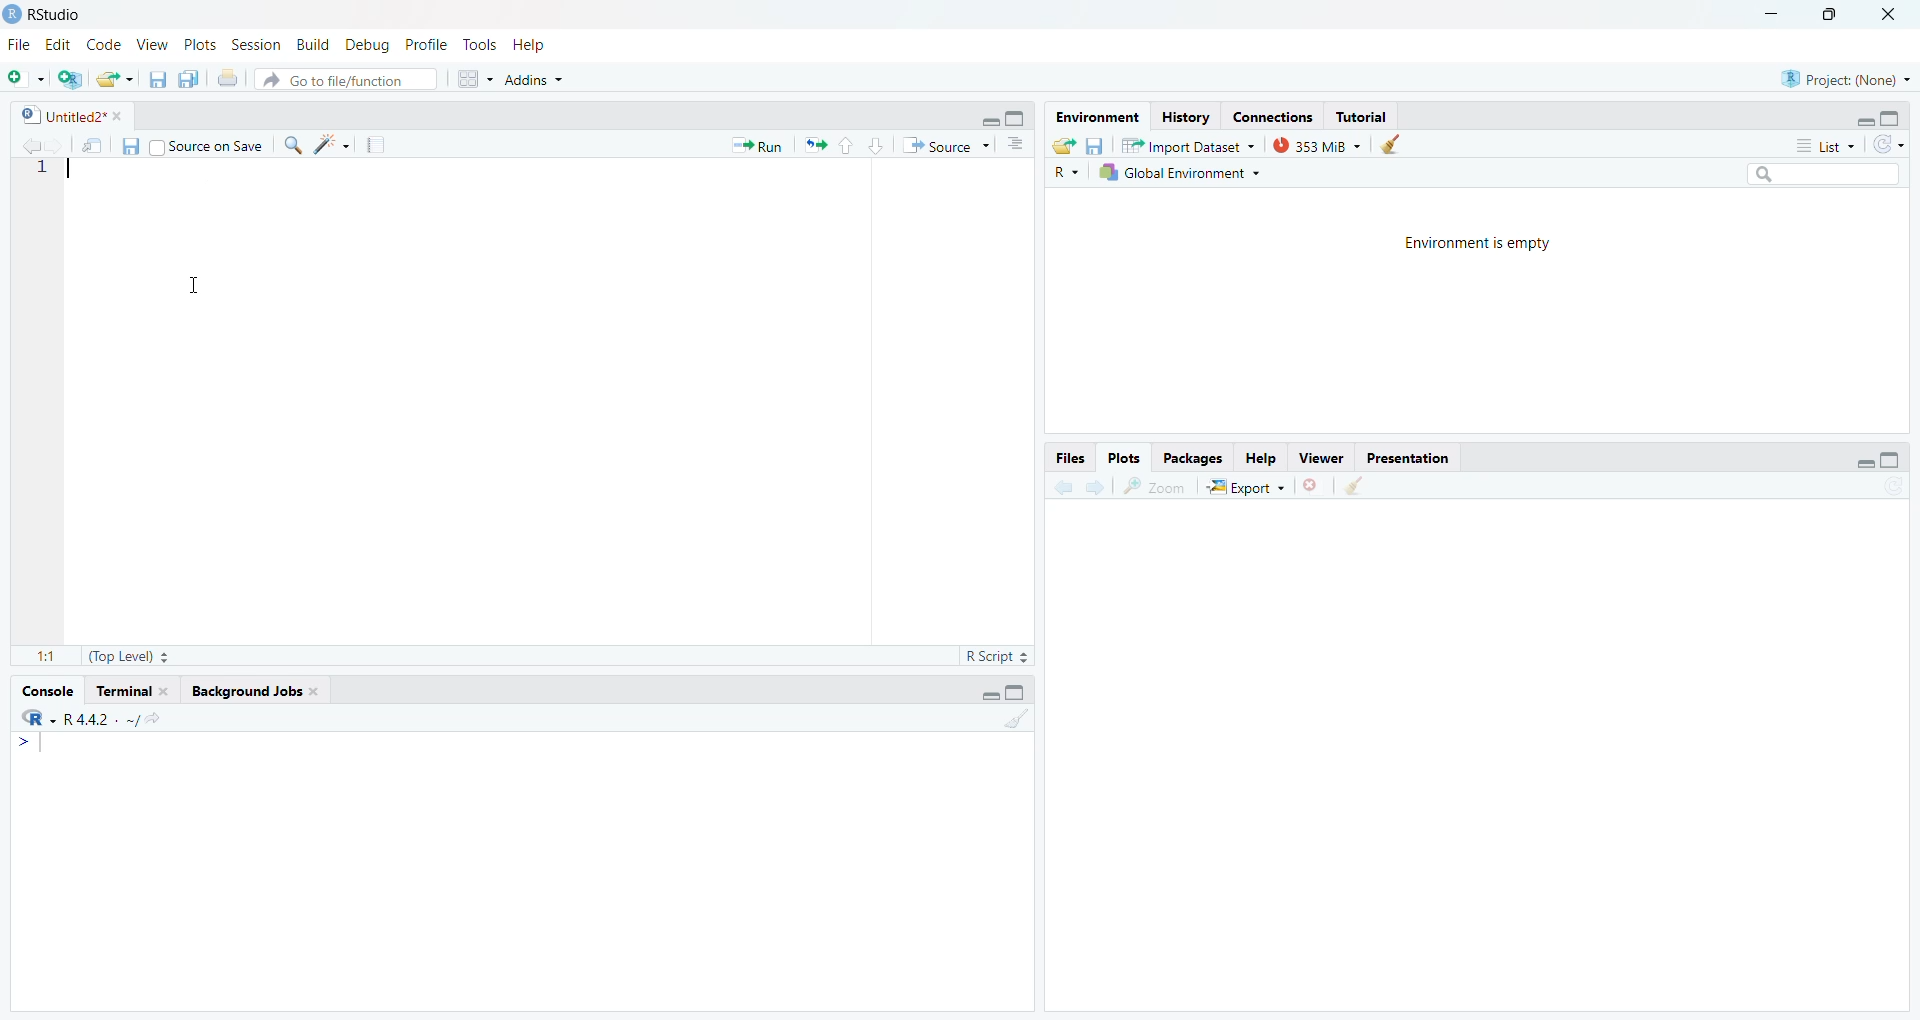 This screenshot has height=1020, width=1920. I want to click on clear current plots, so click(1315, 484).